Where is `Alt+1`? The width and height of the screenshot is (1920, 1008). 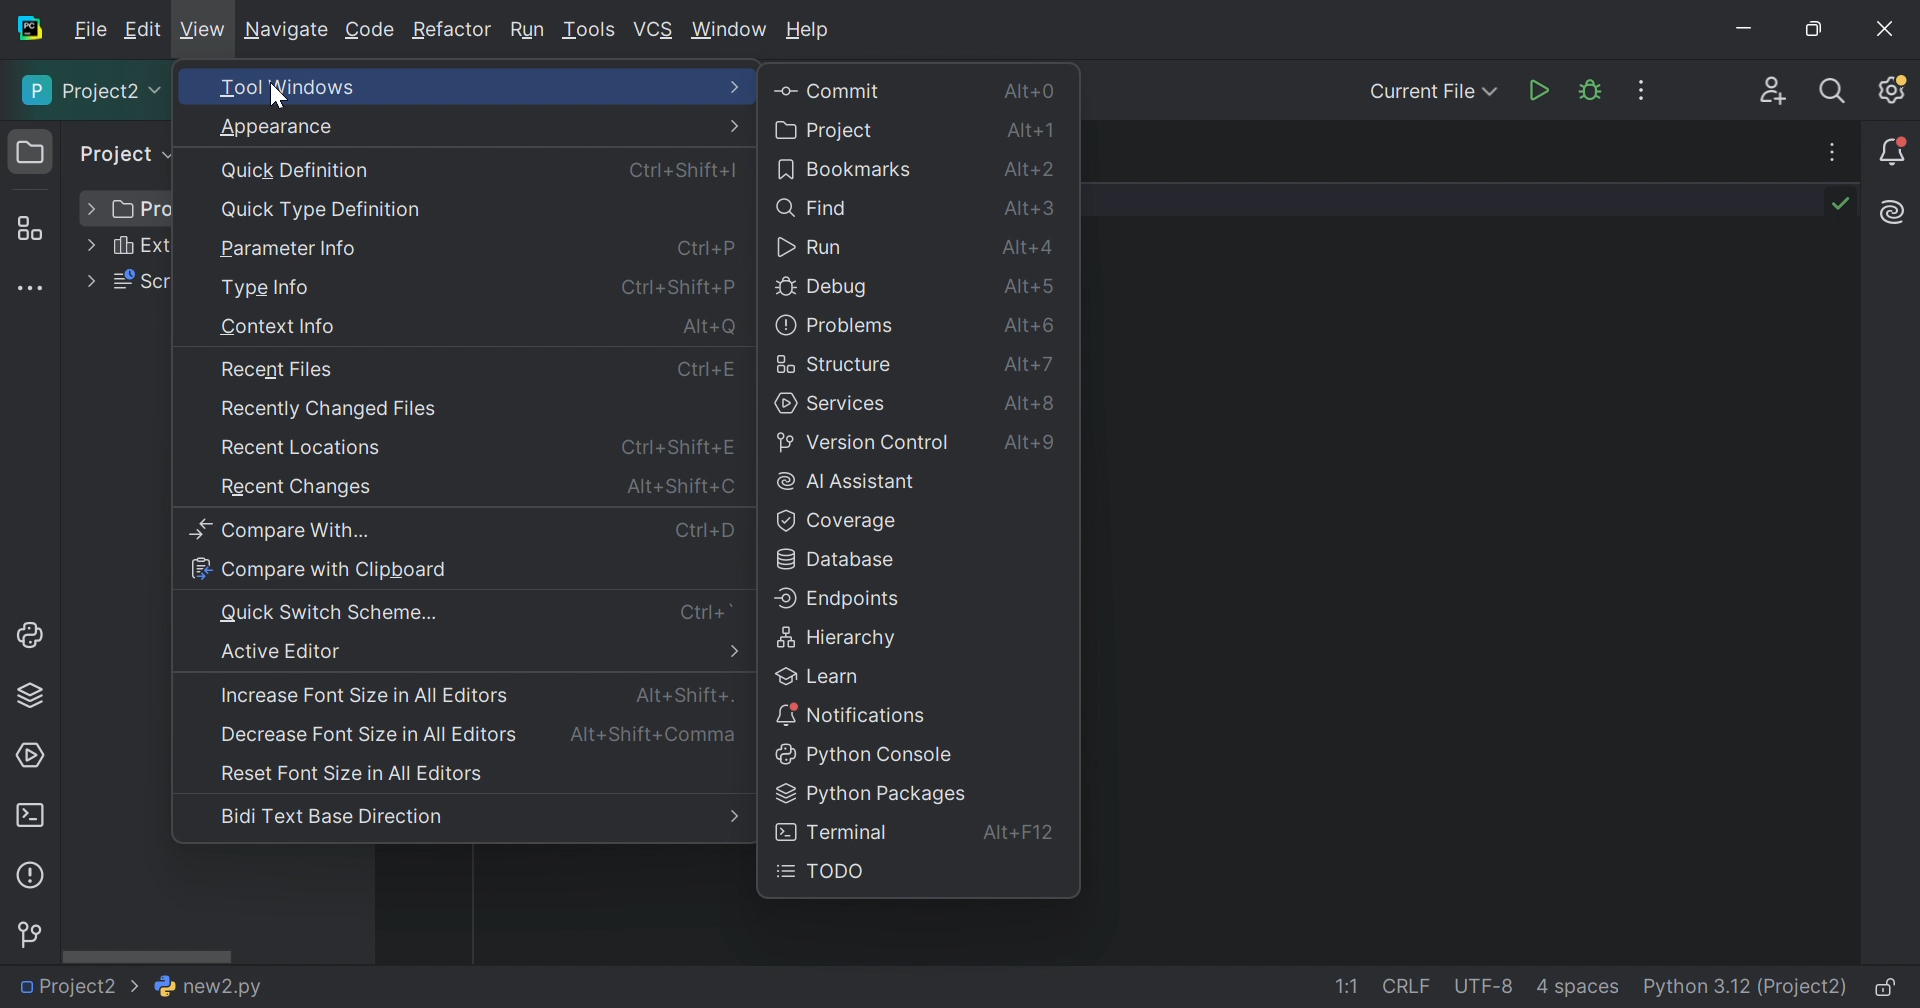 Alt+1 is located at coordinates (1027, 131).